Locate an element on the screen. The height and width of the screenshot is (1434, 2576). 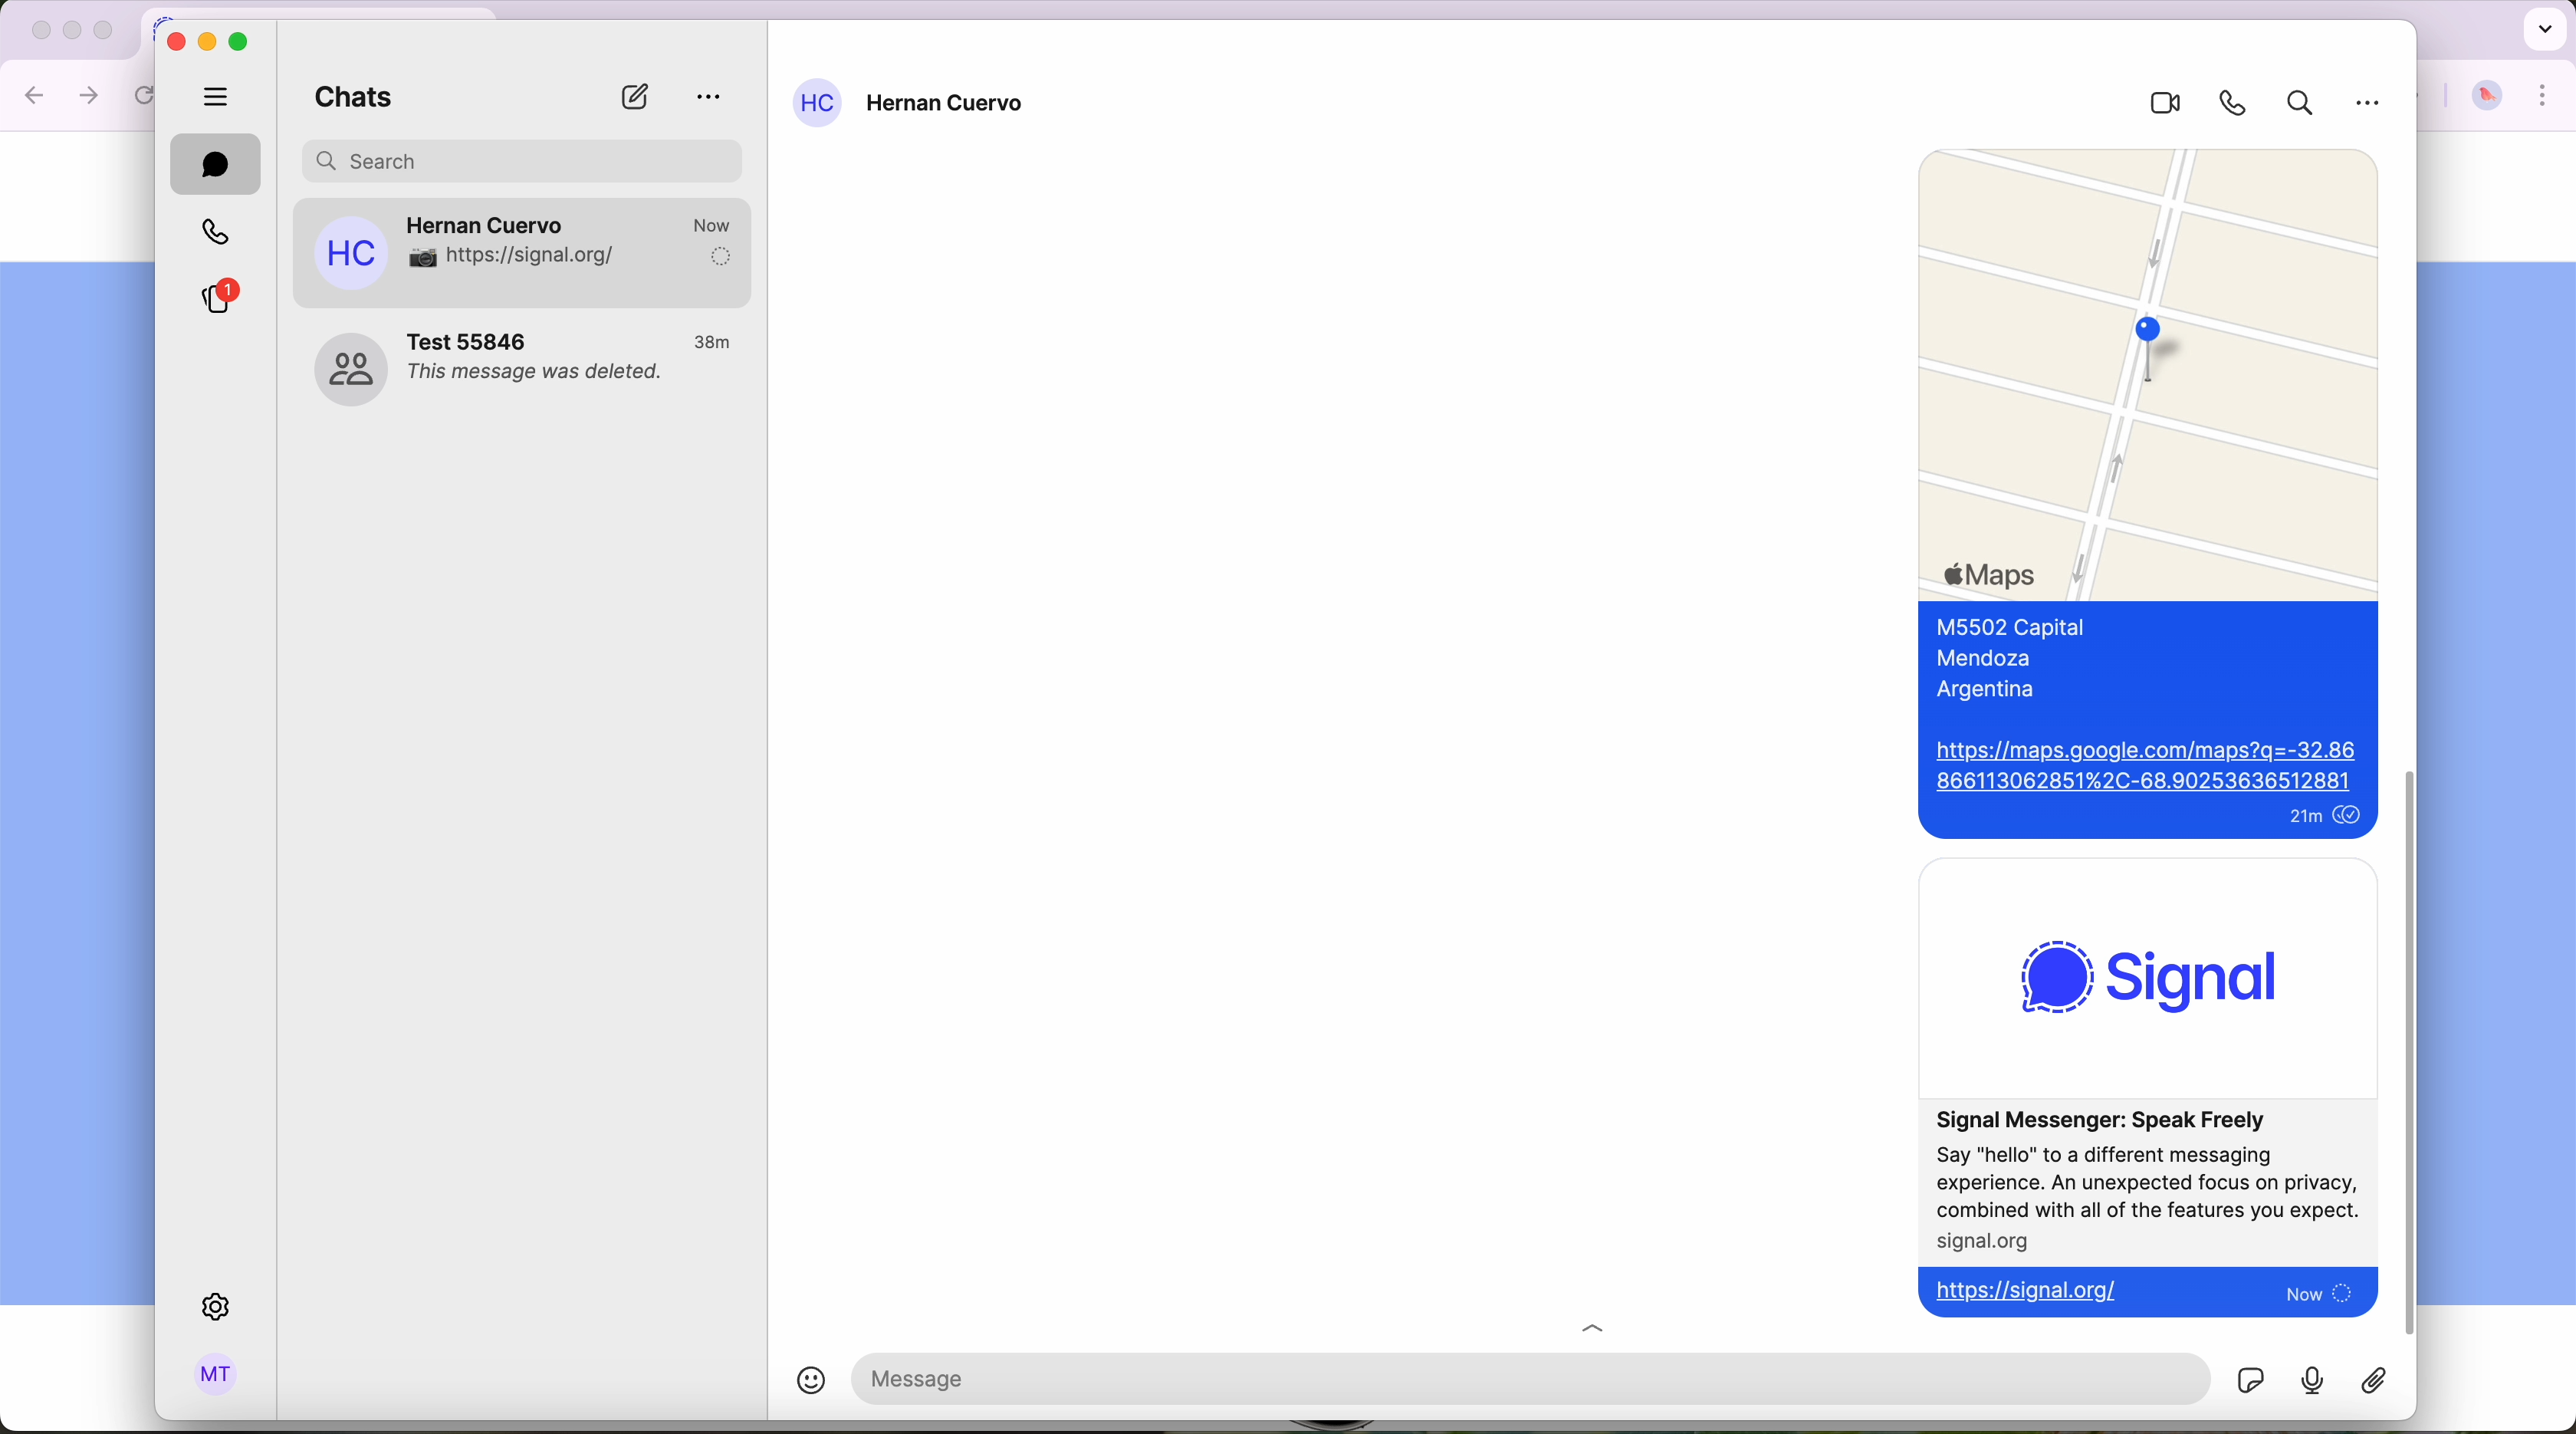
https://maps.google.com/maps?q=-32.86 is located at coordinates (2147, 764).